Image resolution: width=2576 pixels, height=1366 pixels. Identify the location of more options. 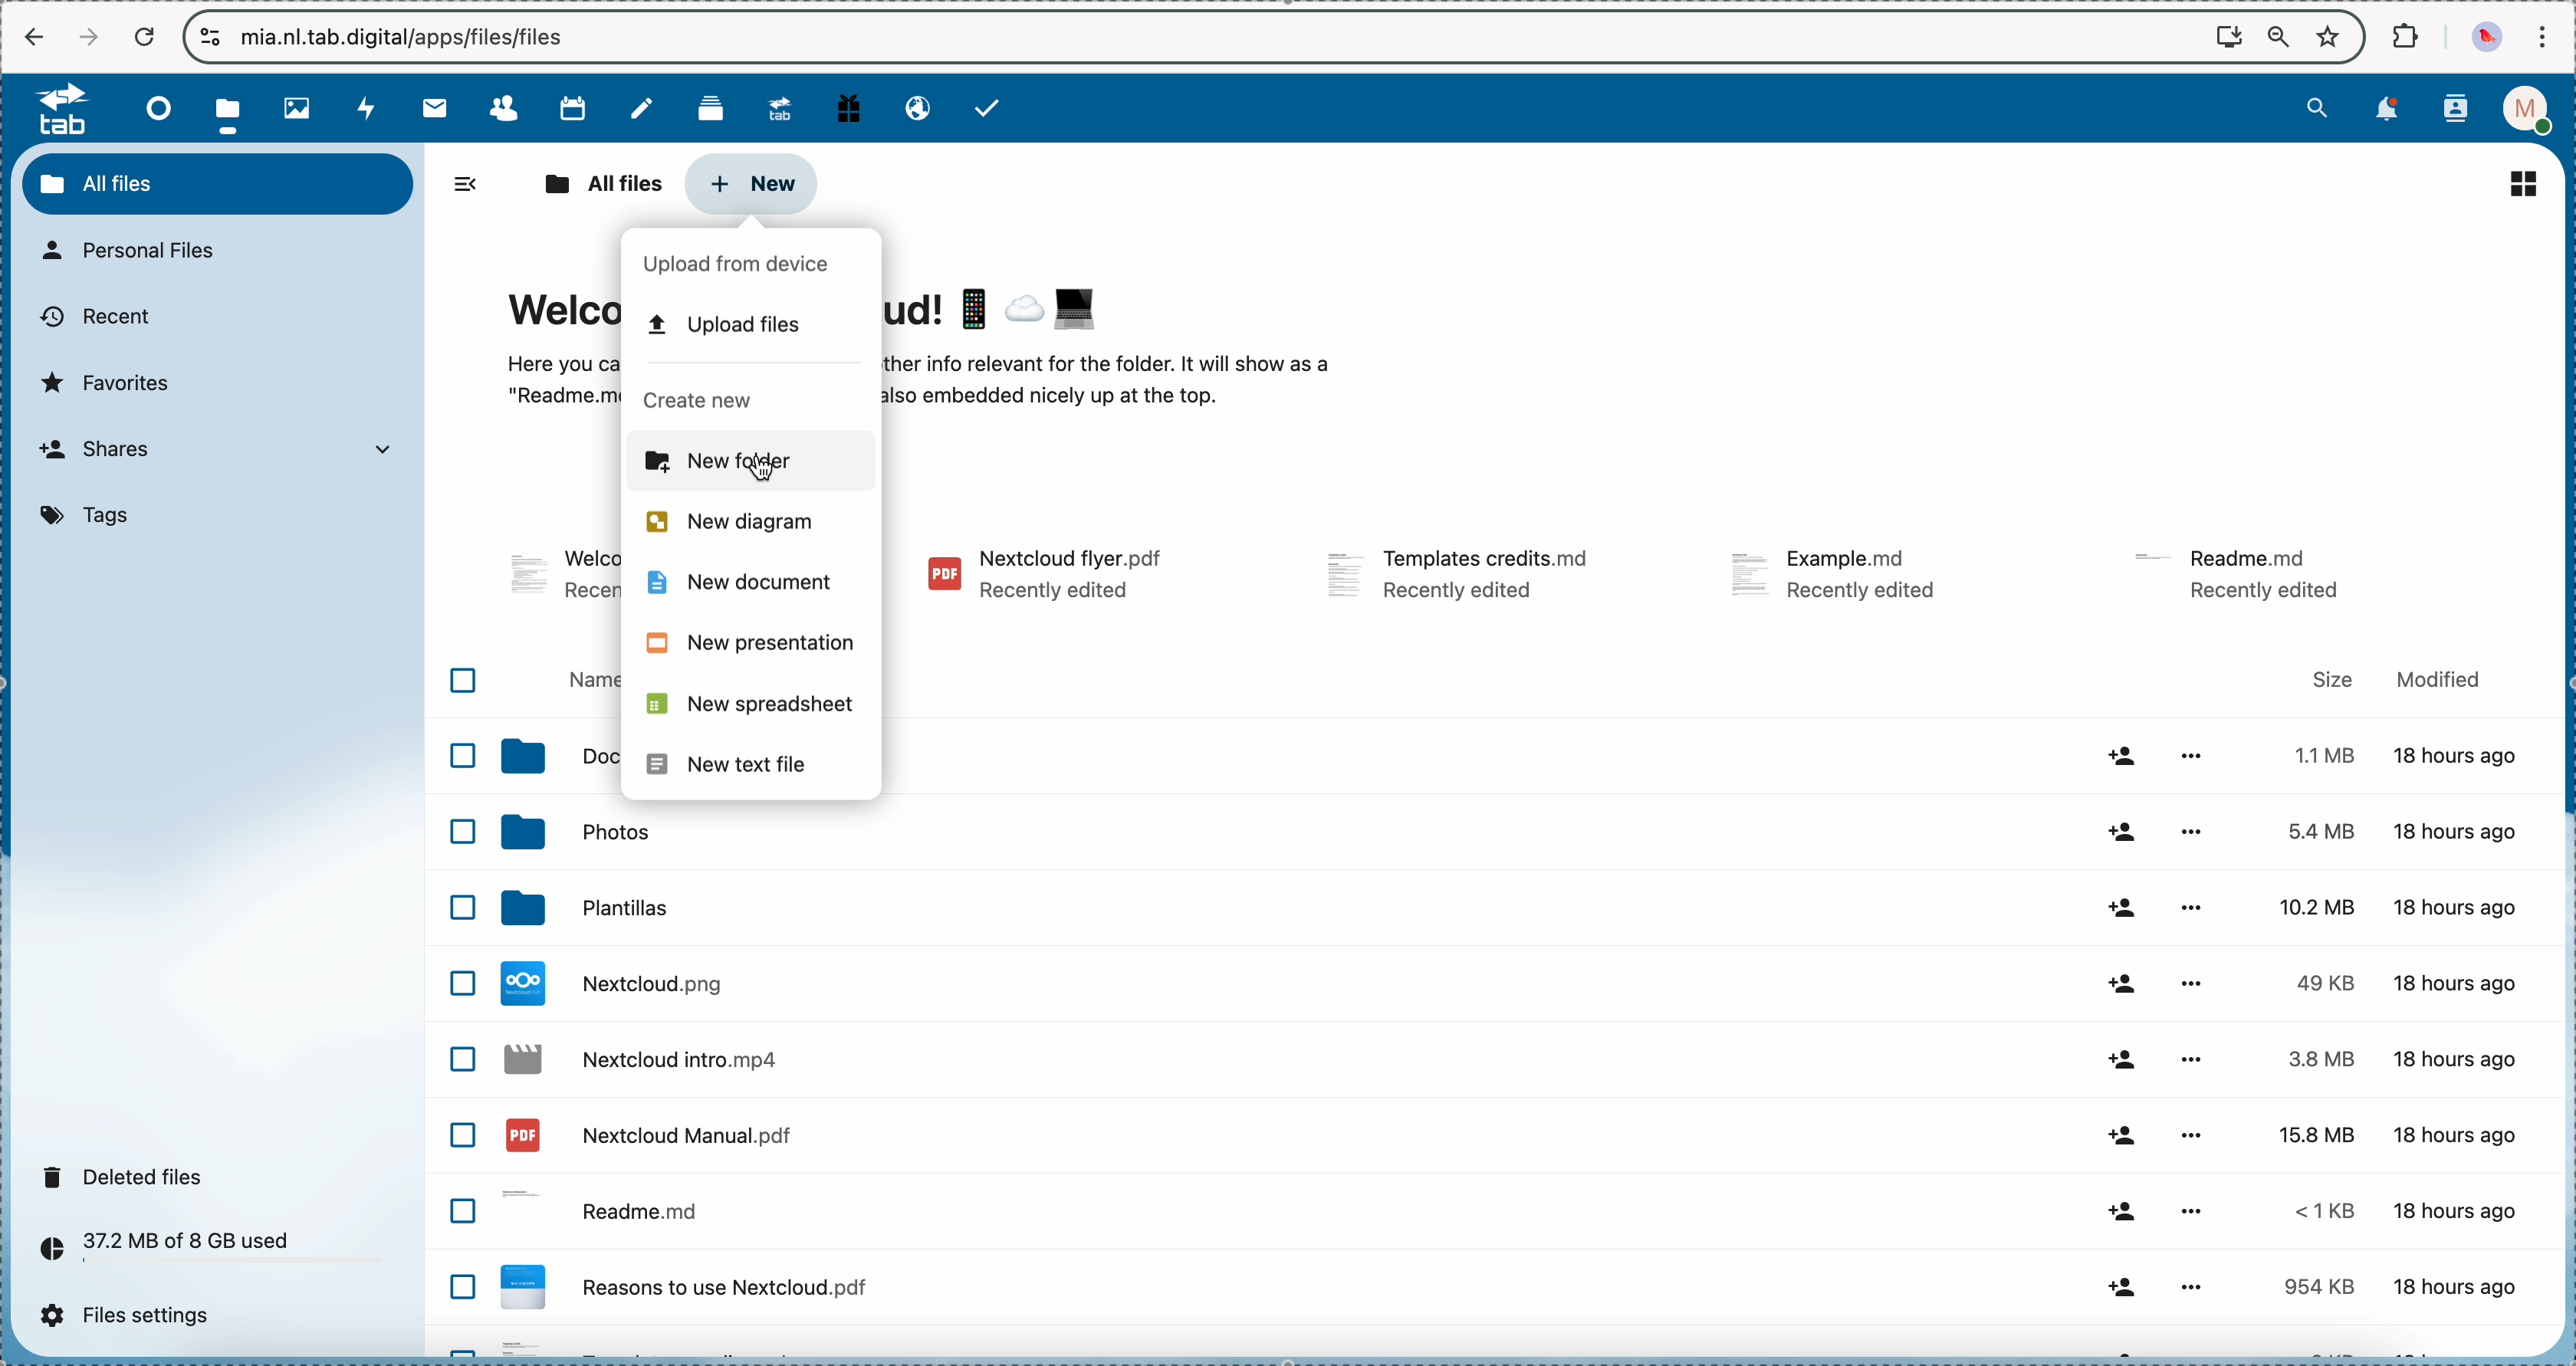
(2187, 1213).